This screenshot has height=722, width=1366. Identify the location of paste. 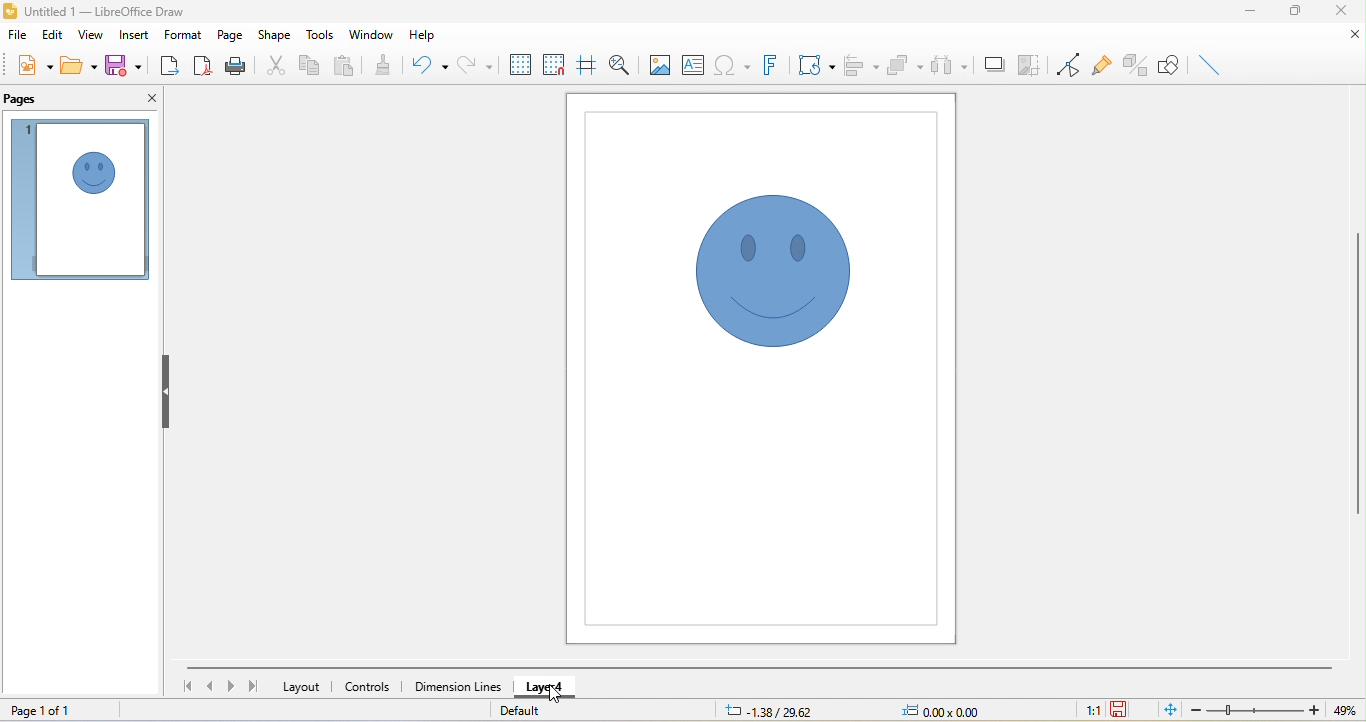
(346, 67).